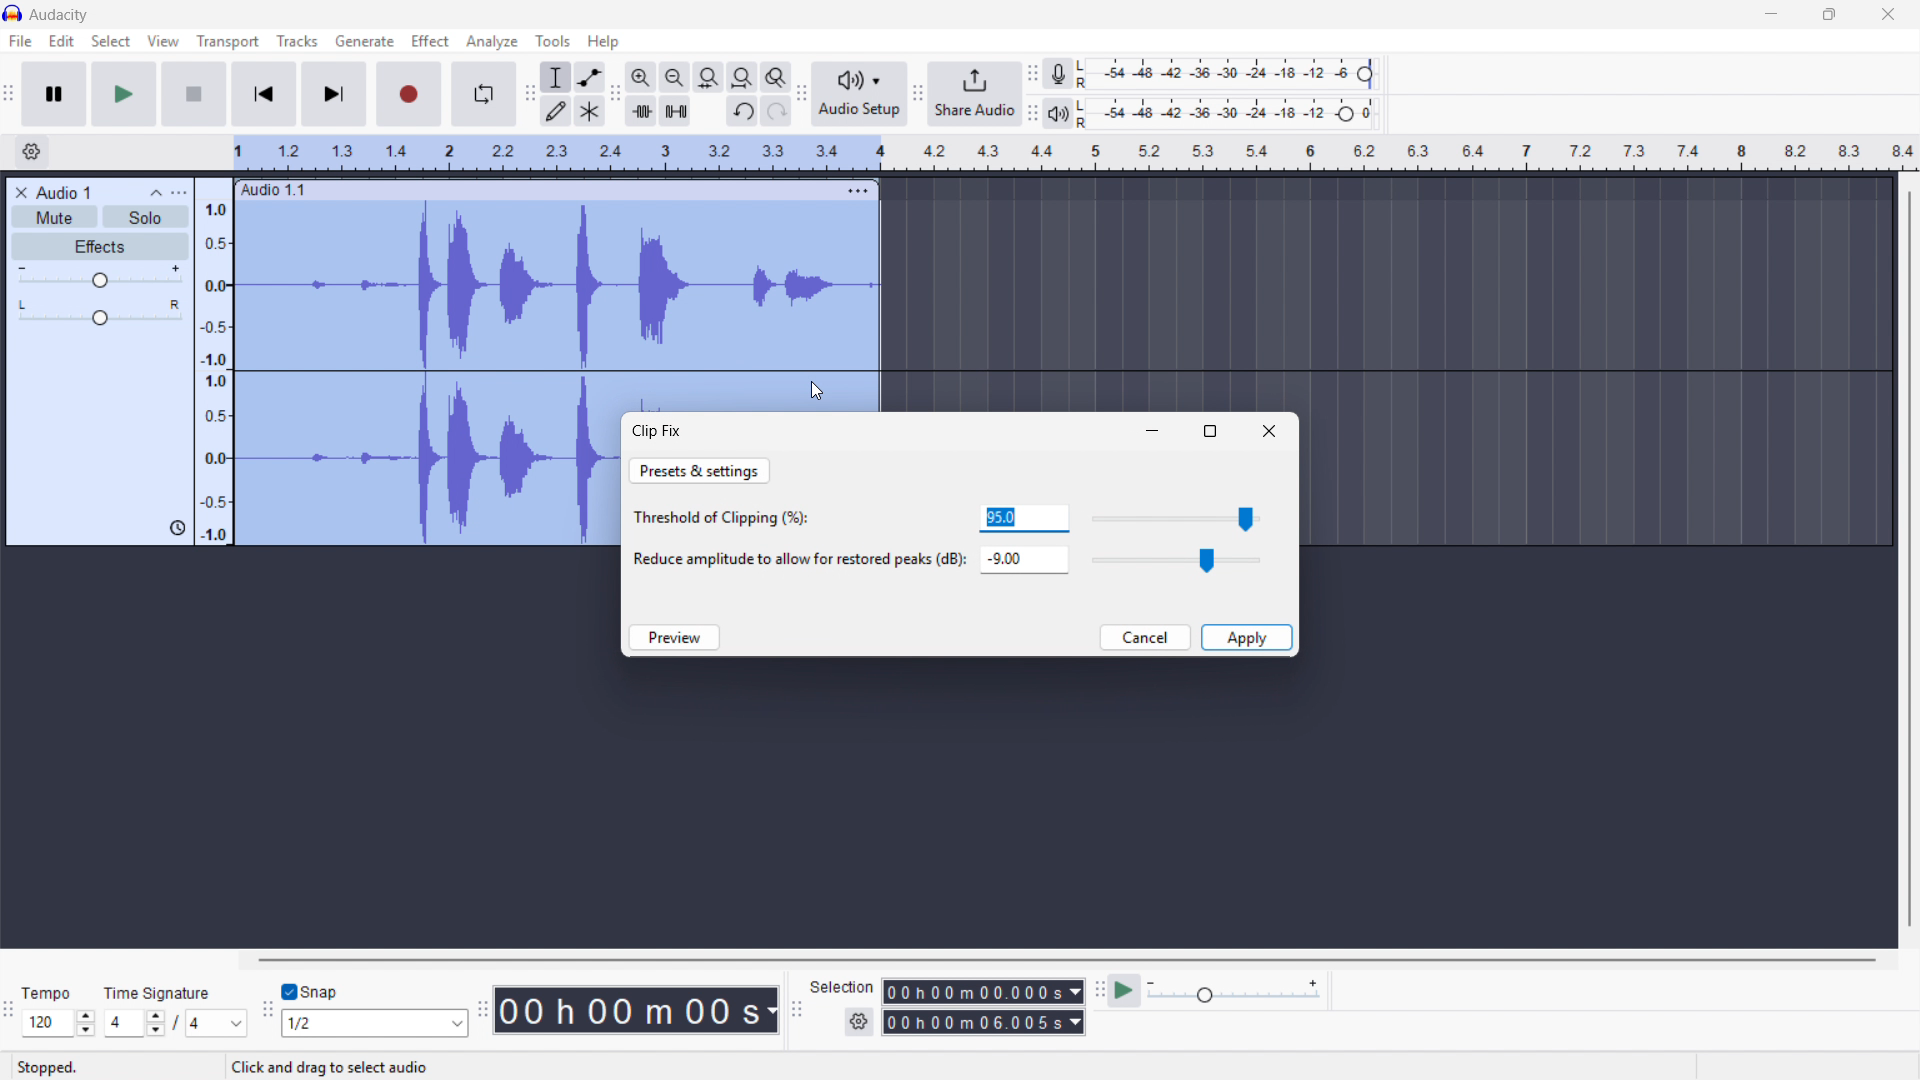  What do you see at coordinates (590, 77) in the screenshot?
I see `Envelope tool` at bounding box center [590, 77].